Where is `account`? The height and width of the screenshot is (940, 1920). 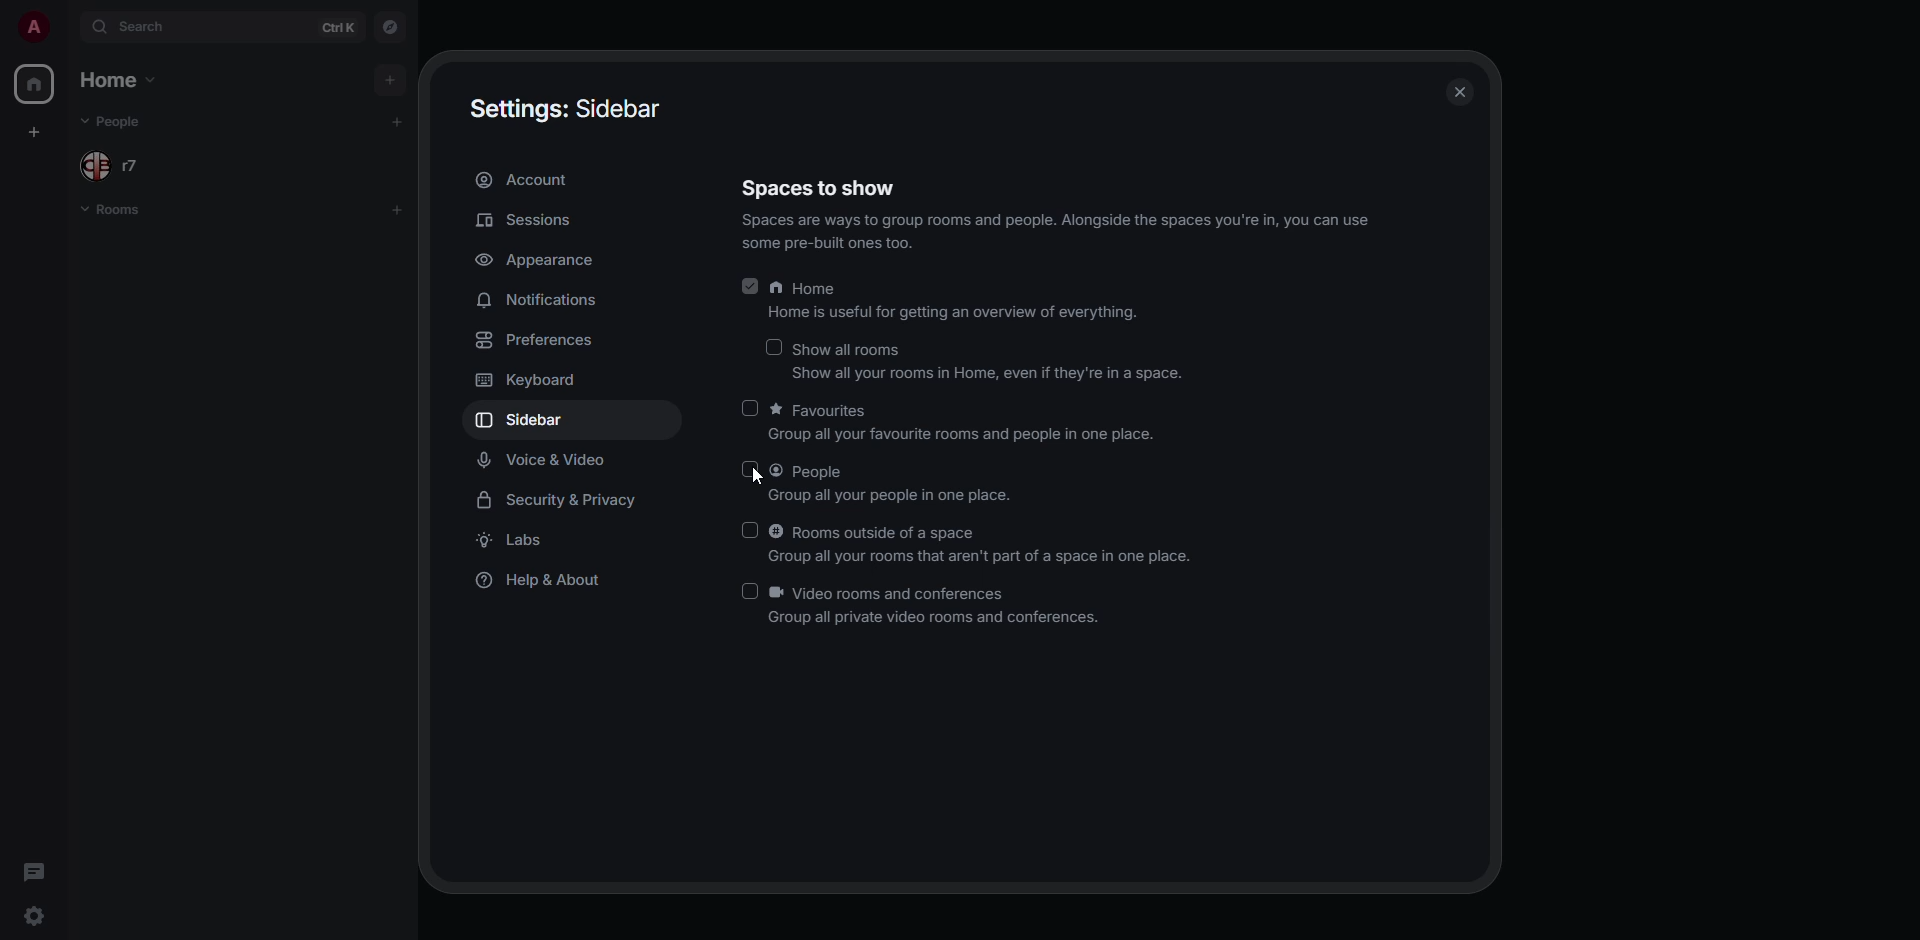
account is located at coordinates (526, 178).